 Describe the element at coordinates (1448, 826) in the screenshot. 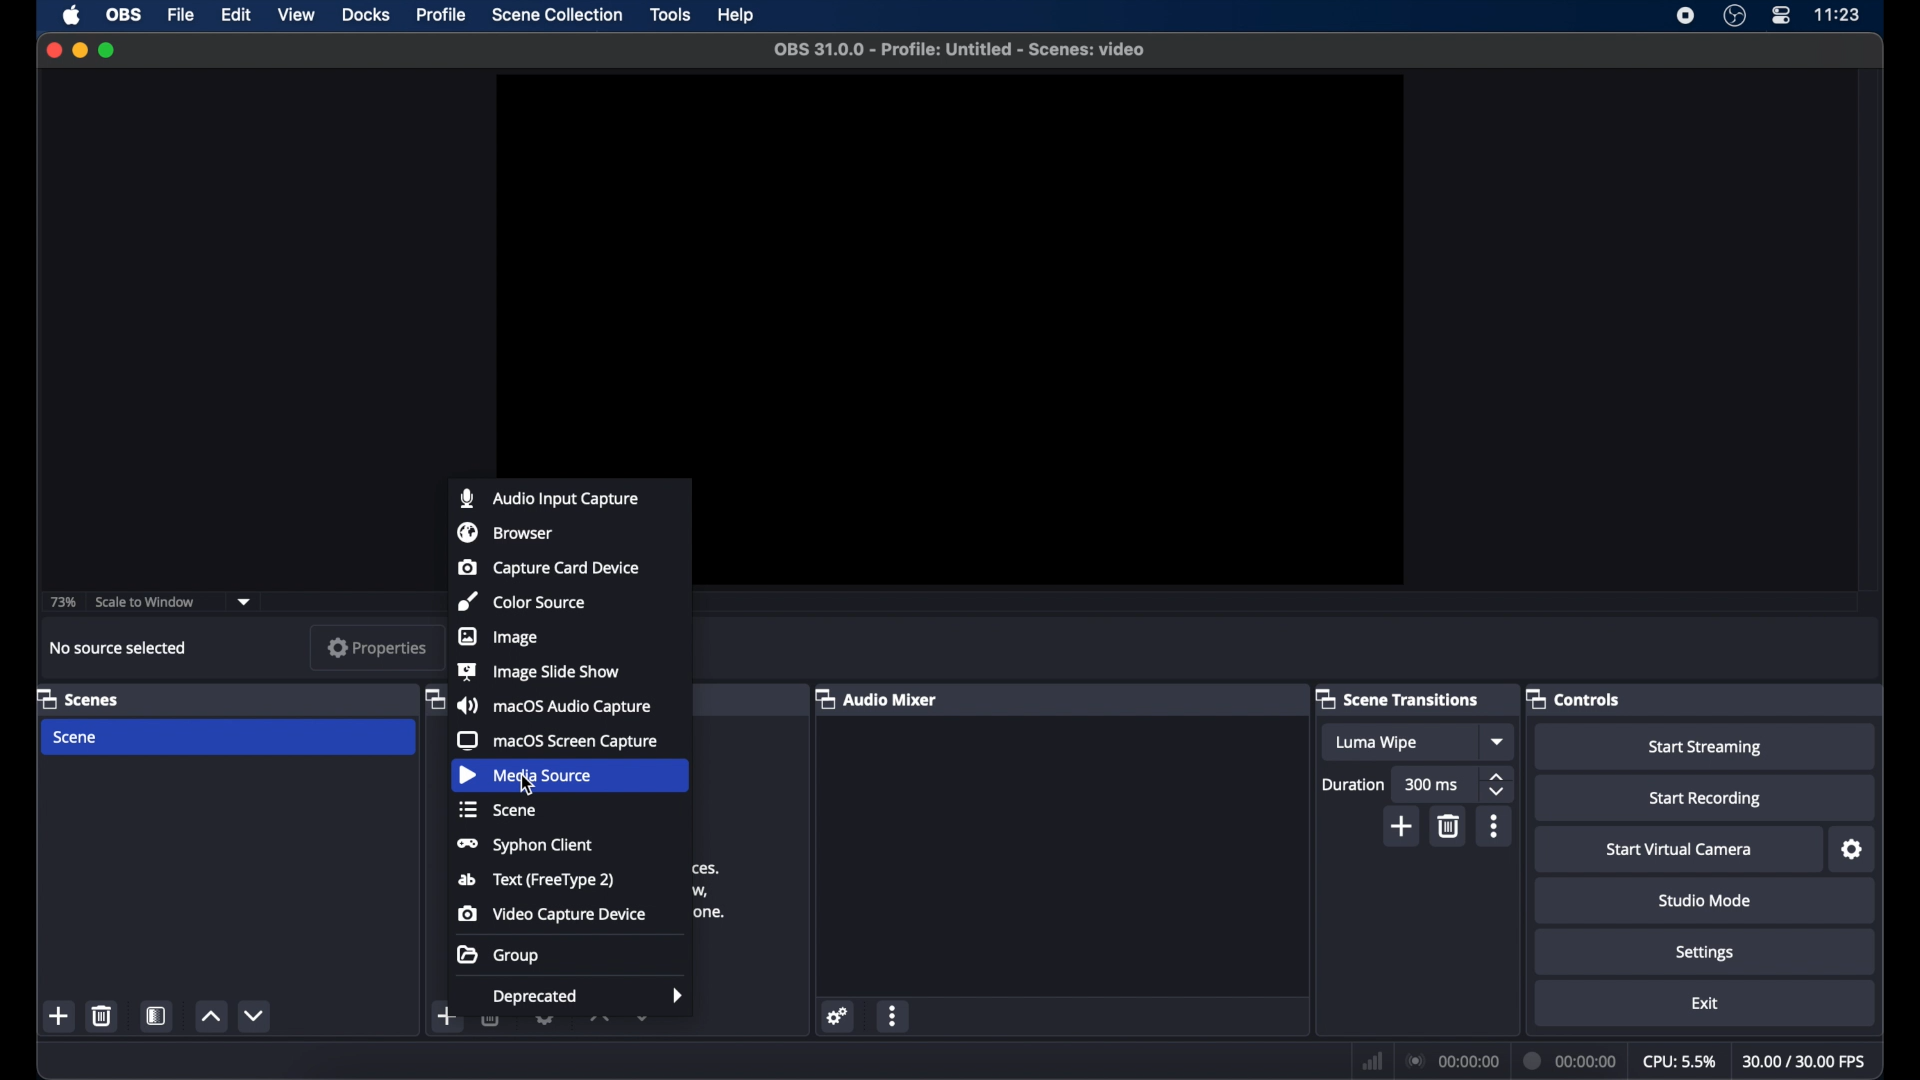

I see `delete` at that location.